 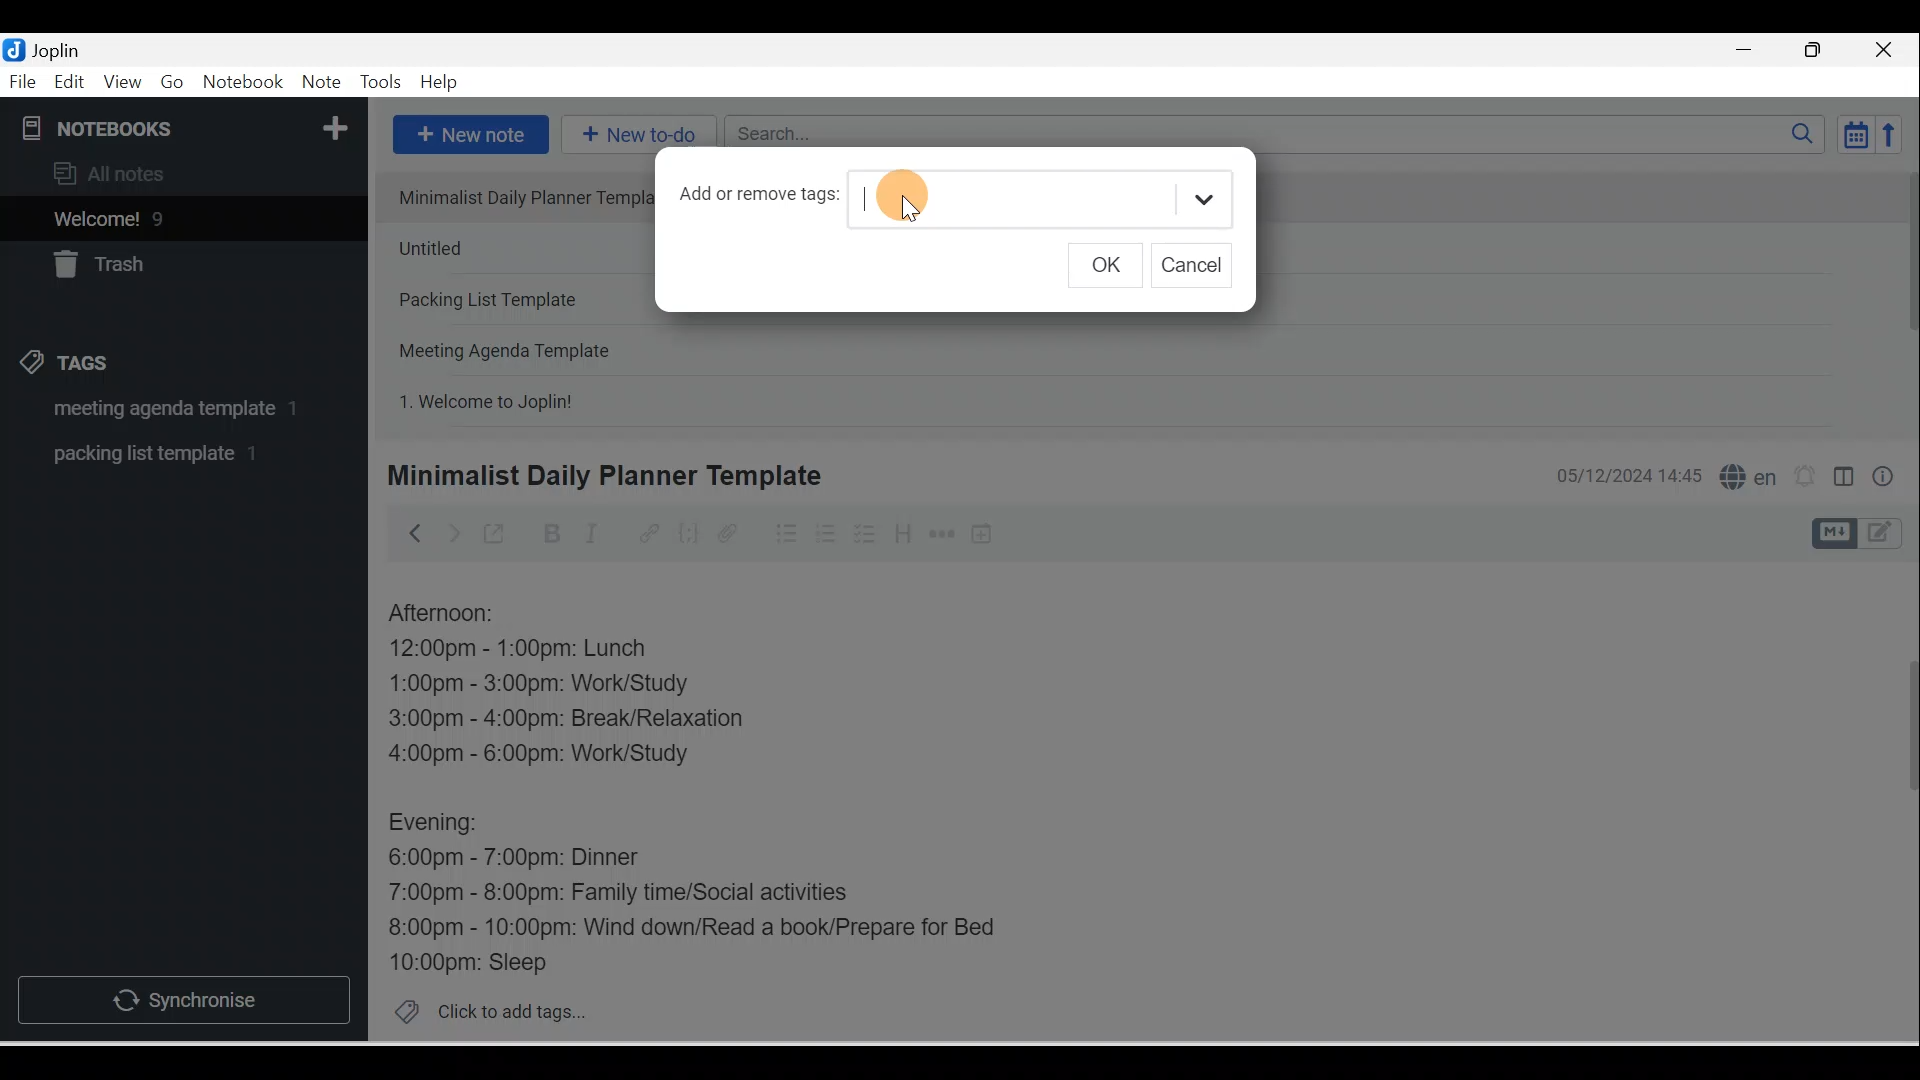 What do you see at coordinates (440, 83) in the screenshot?
I see `Help` at bounding box center [440, 83].